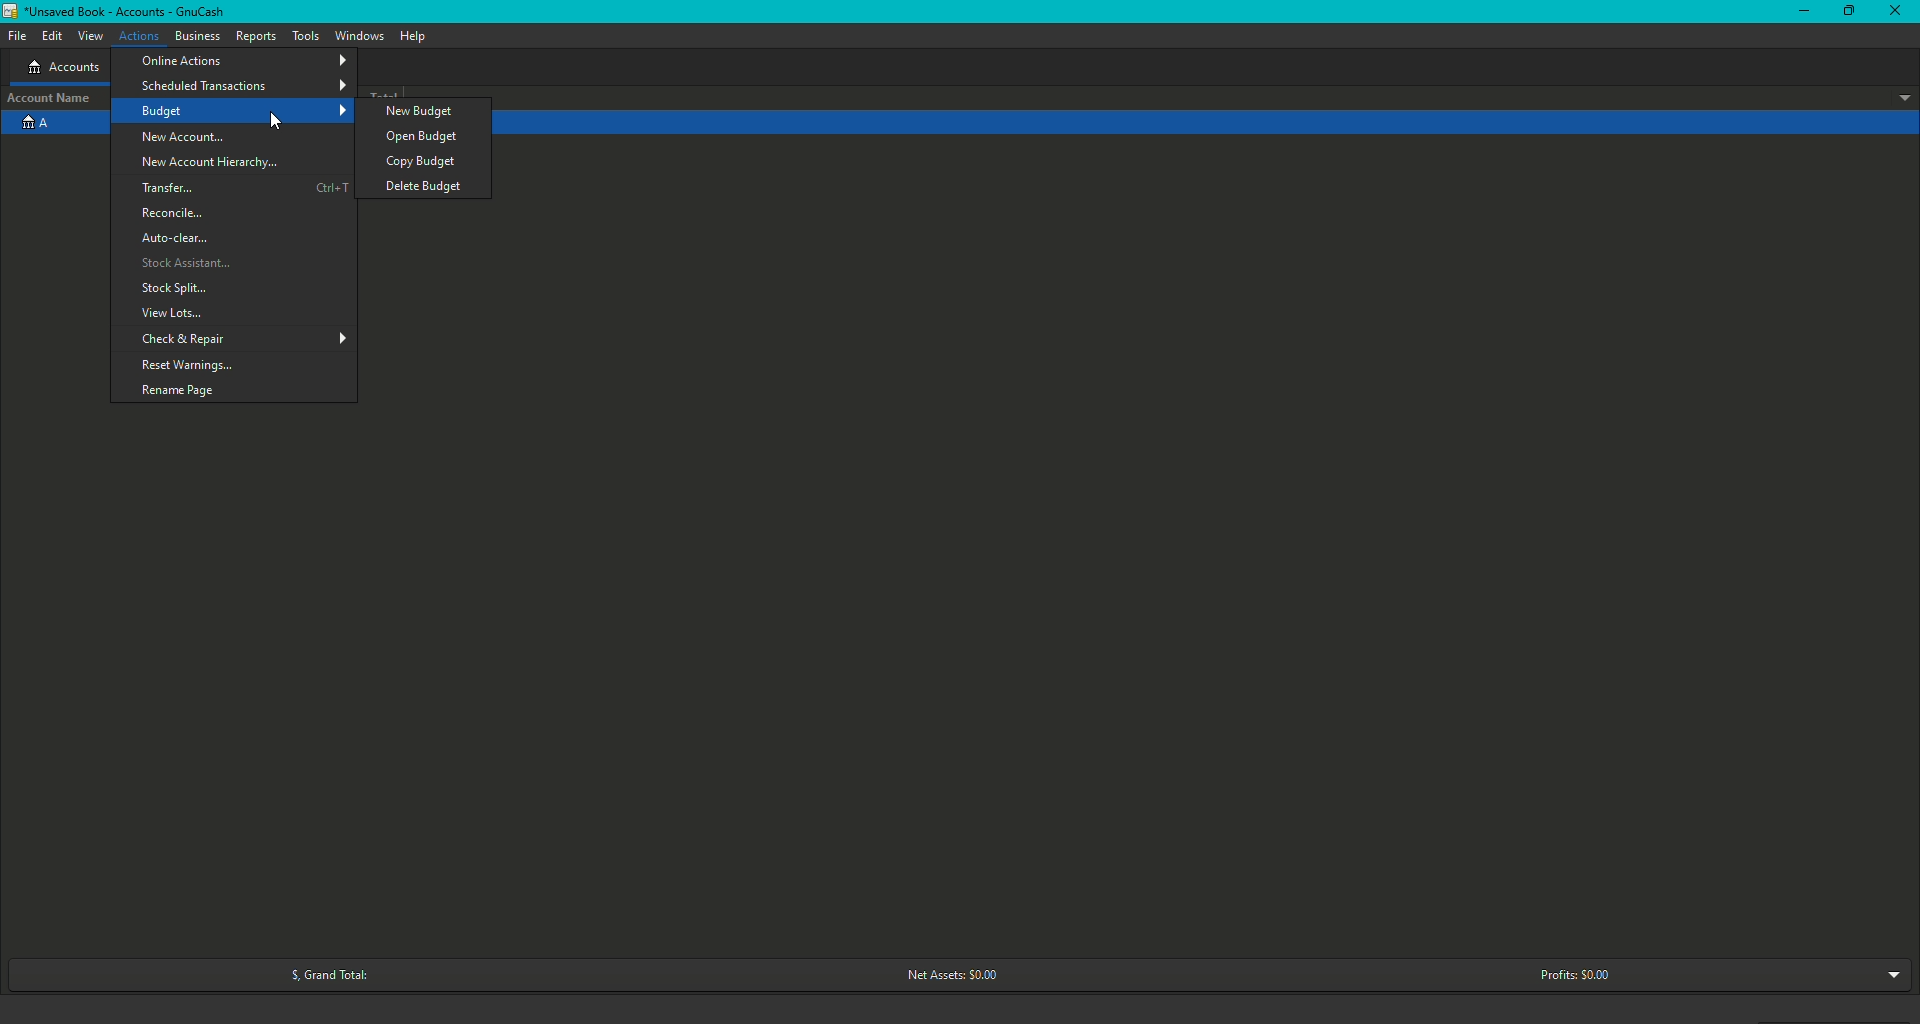 The height and width of the screenshot is (1024, 1920). What do you see at coordinates (1799, 10) in the screenshot?
I see `Minimize` at bounding box center [1799, 10].